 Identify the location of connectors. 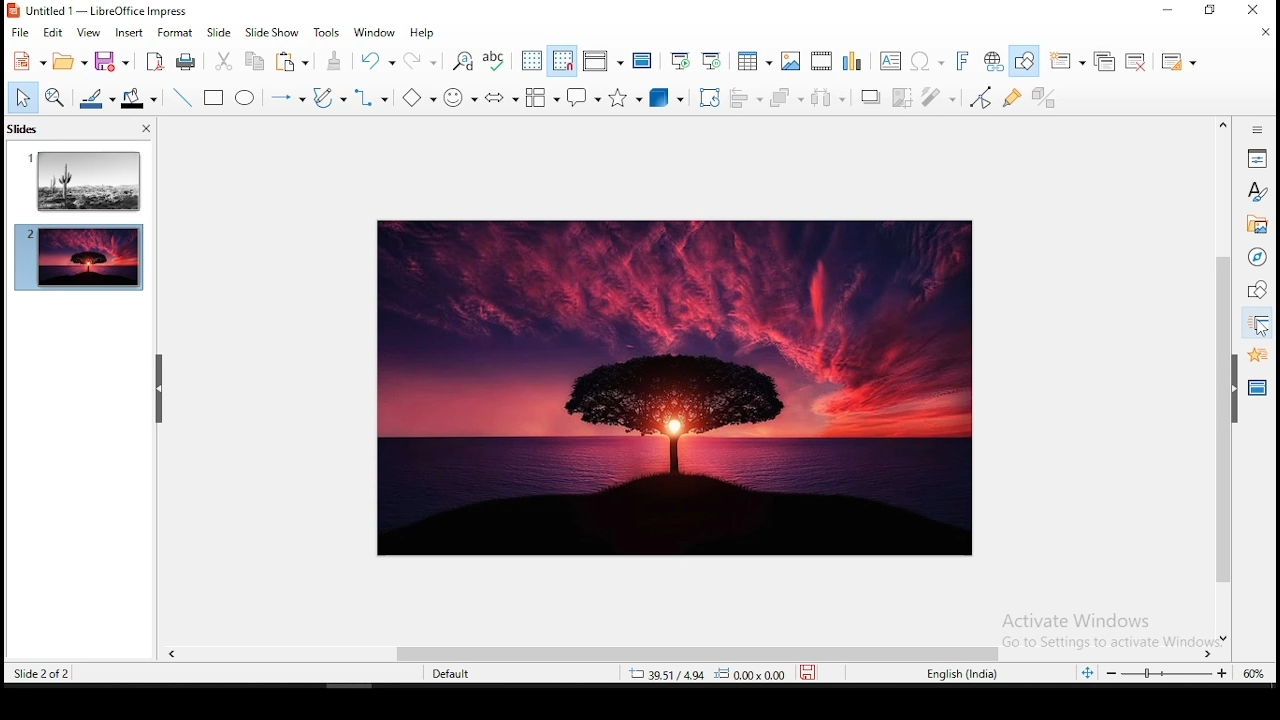
(369, 97).